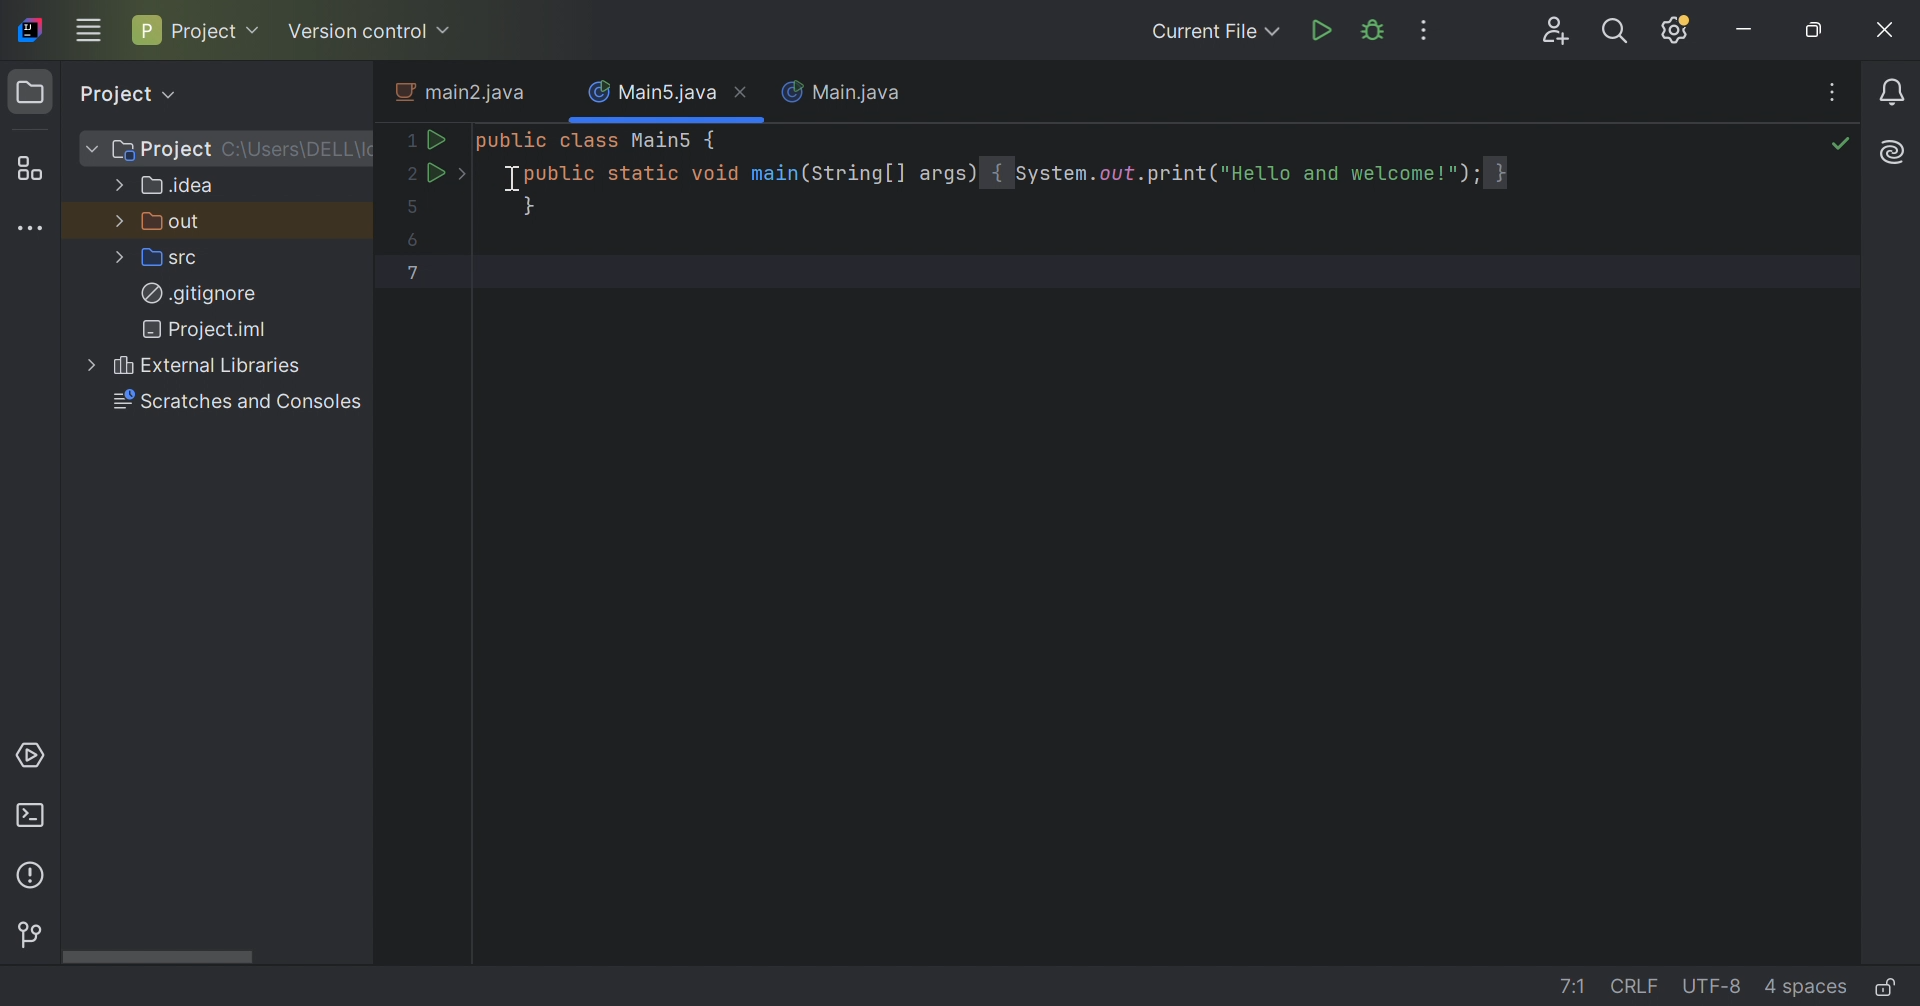 The image size is (1920, 1006). What do you see at coordinates (1837, 88) in the screenshot?
I see `Code everywhere` at bounding box center [1837, 88].